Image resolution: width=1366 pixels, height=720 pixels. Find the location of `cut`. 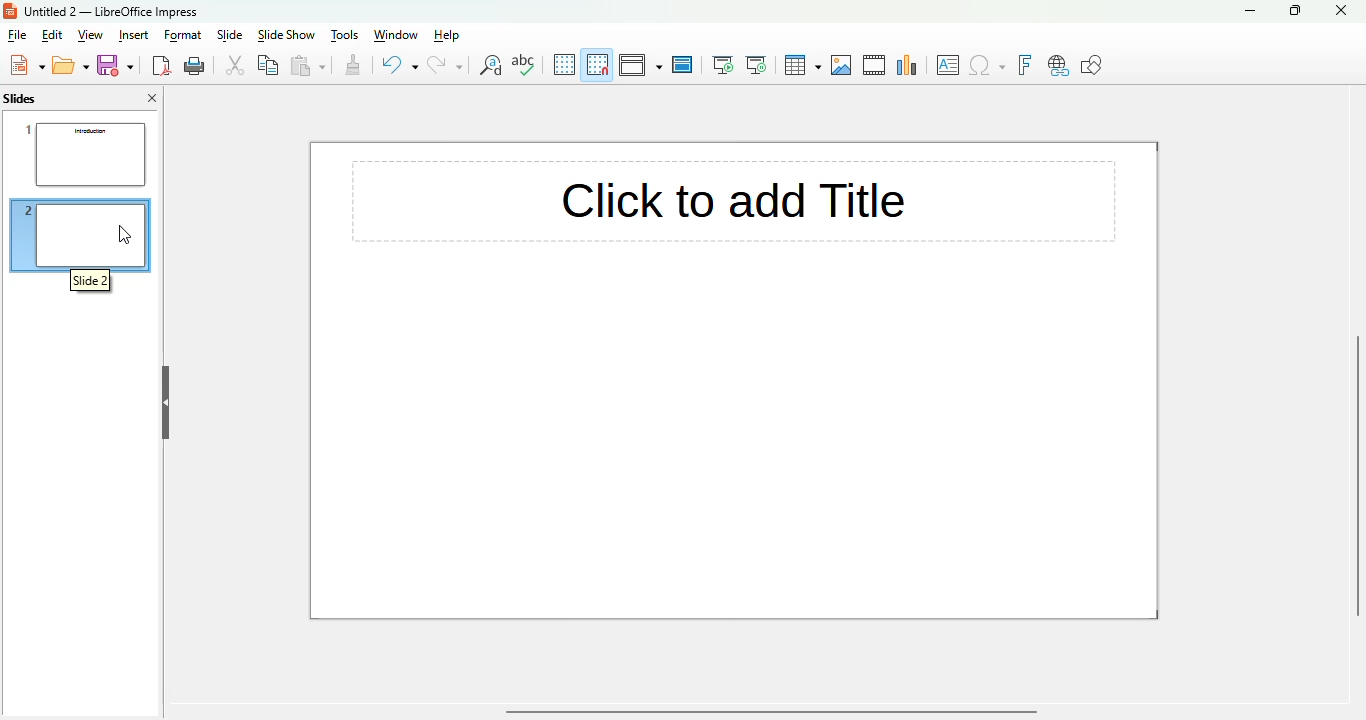

cut is located at coordinates (235, 65).